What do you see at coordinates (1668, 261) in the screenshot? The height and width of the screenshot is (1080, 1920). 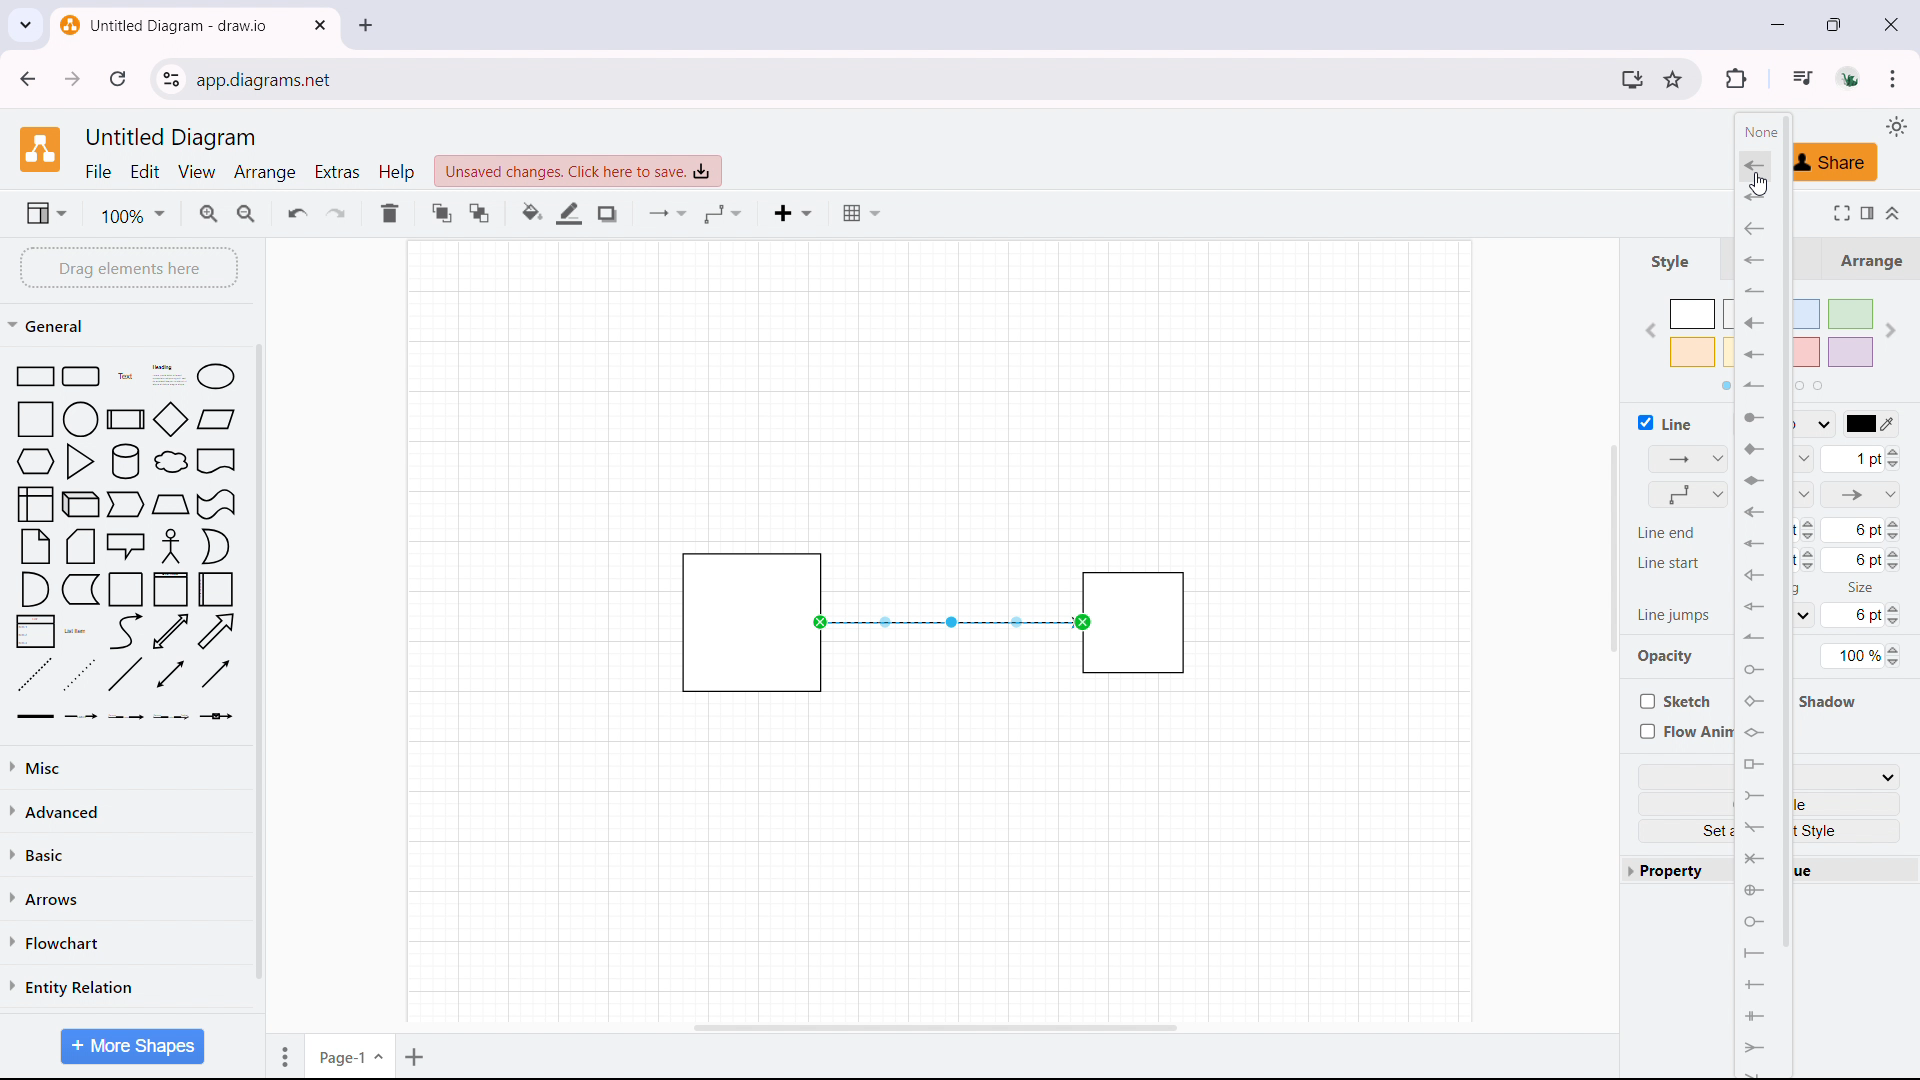 I see `style` at bounding box center [1668, 261].